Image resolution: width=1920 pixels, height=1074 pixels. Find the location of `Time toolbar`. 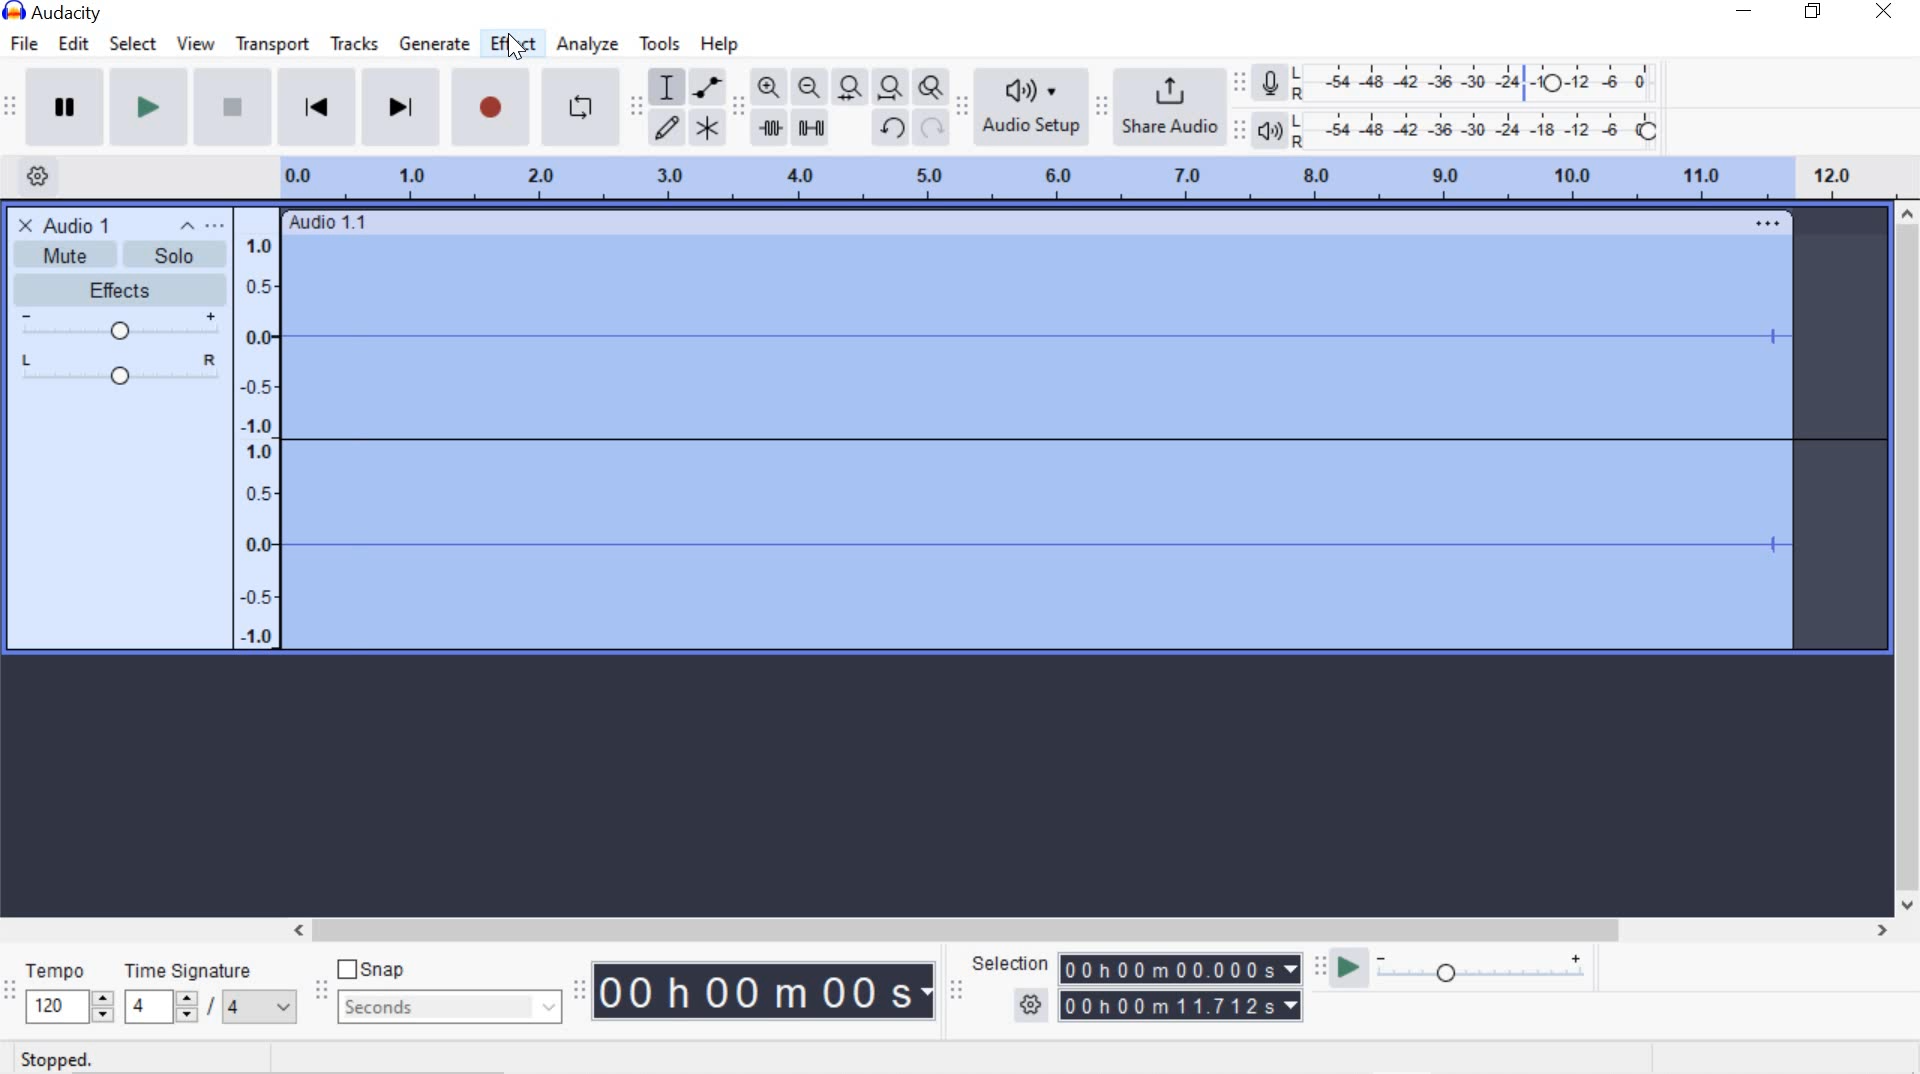

Time toolbar is located at coordinates (582, 990).